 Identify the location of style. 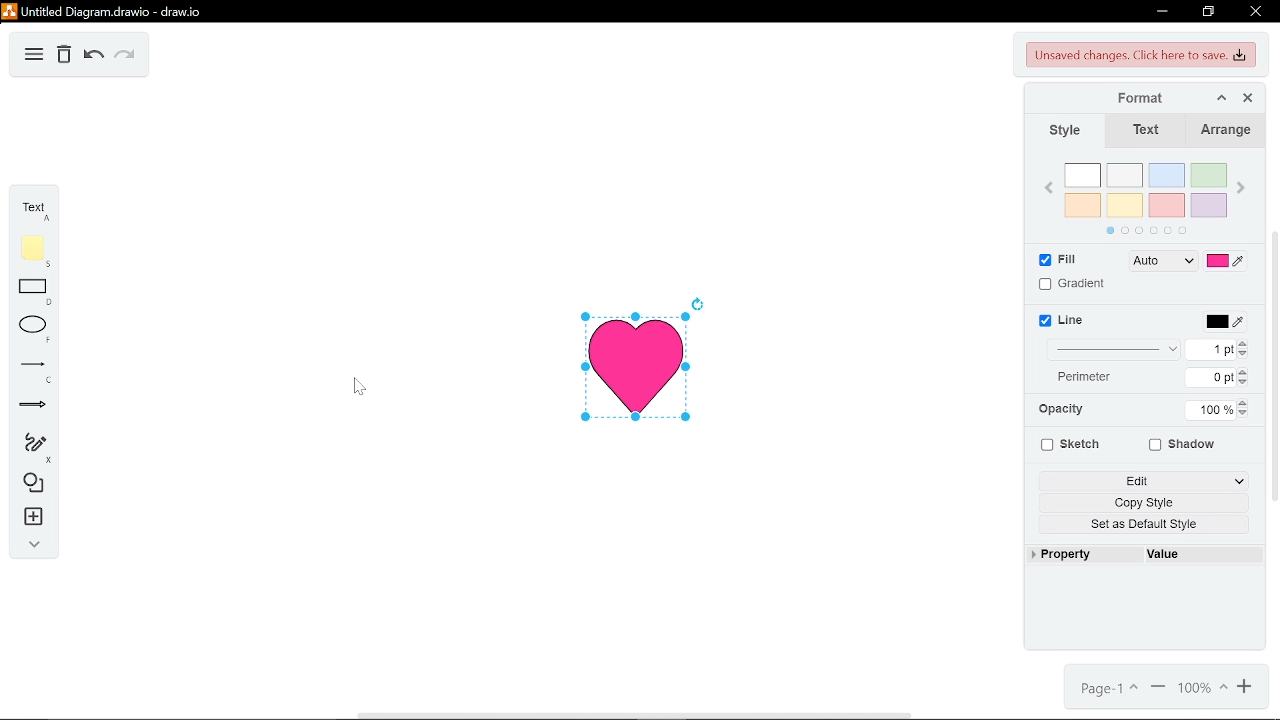
(1061, 132).